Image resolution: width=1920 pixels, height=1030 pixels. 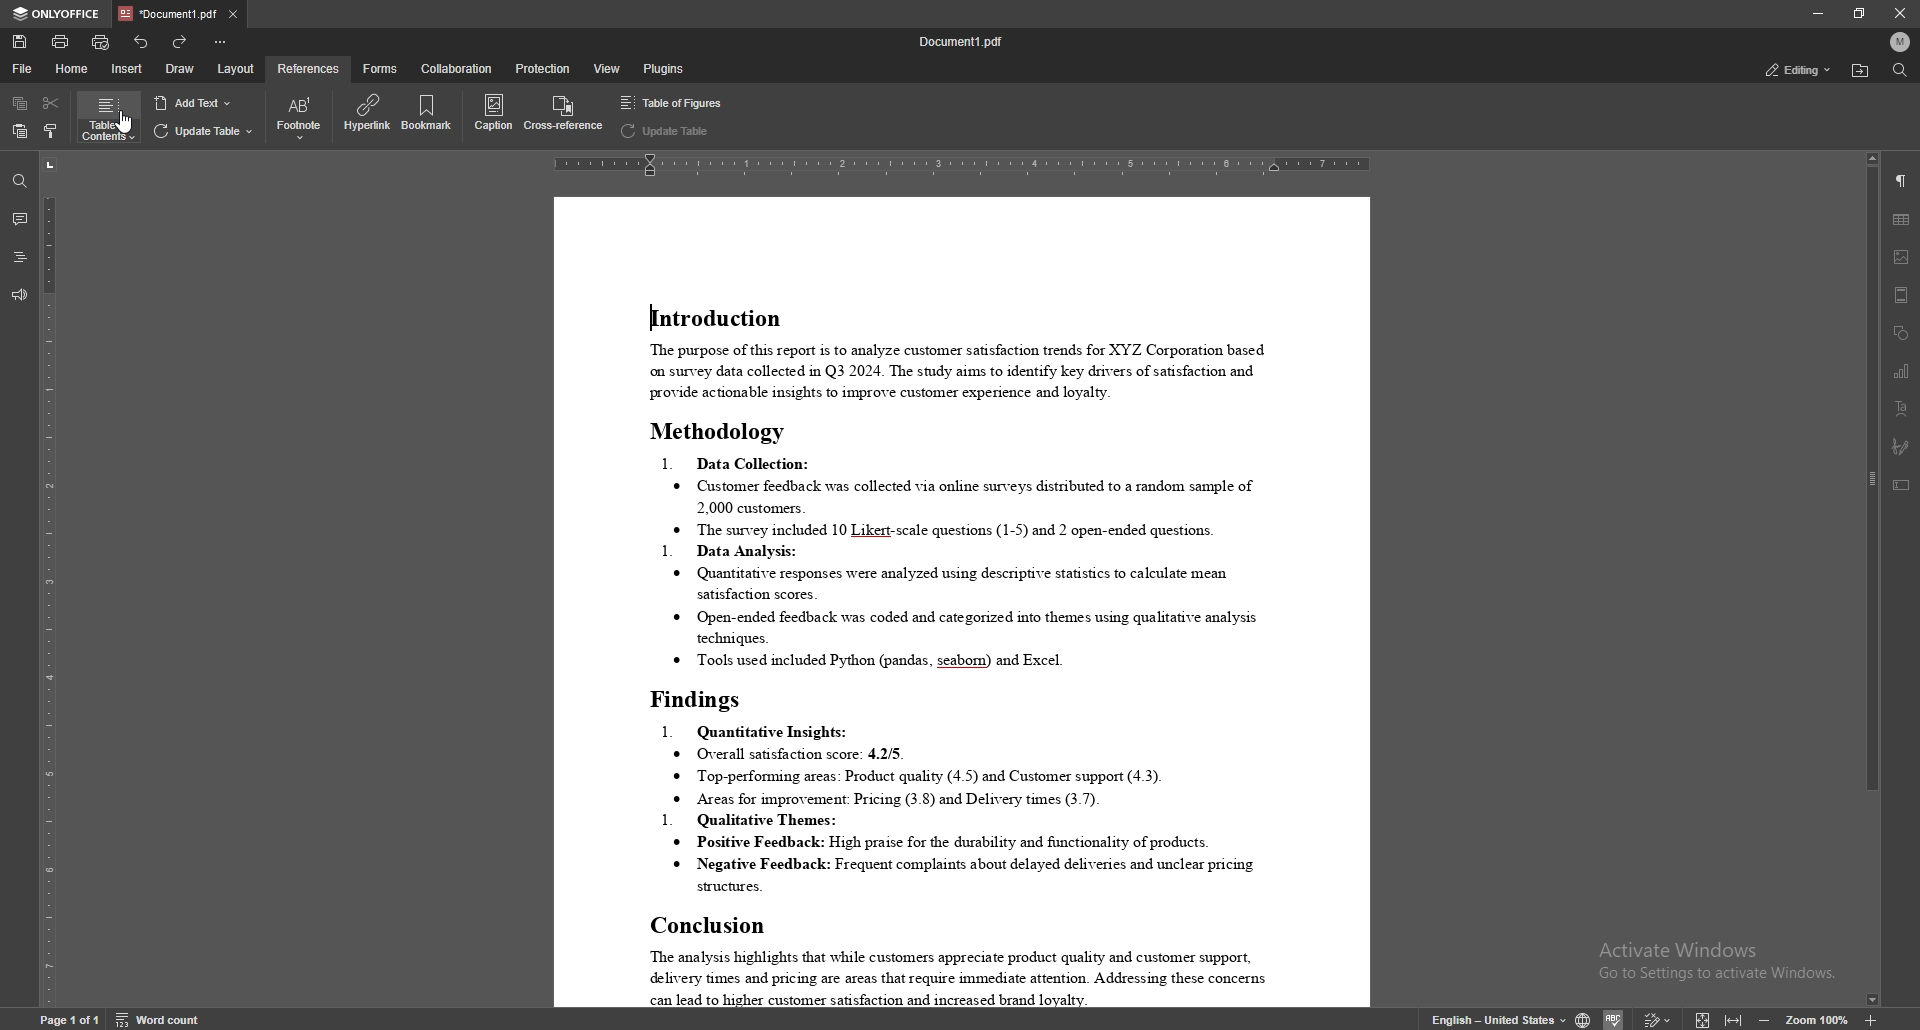 What do you see at coordinates (430, 114) in the screenshot?
I see `bookmark` at bounding box center [430, 114].